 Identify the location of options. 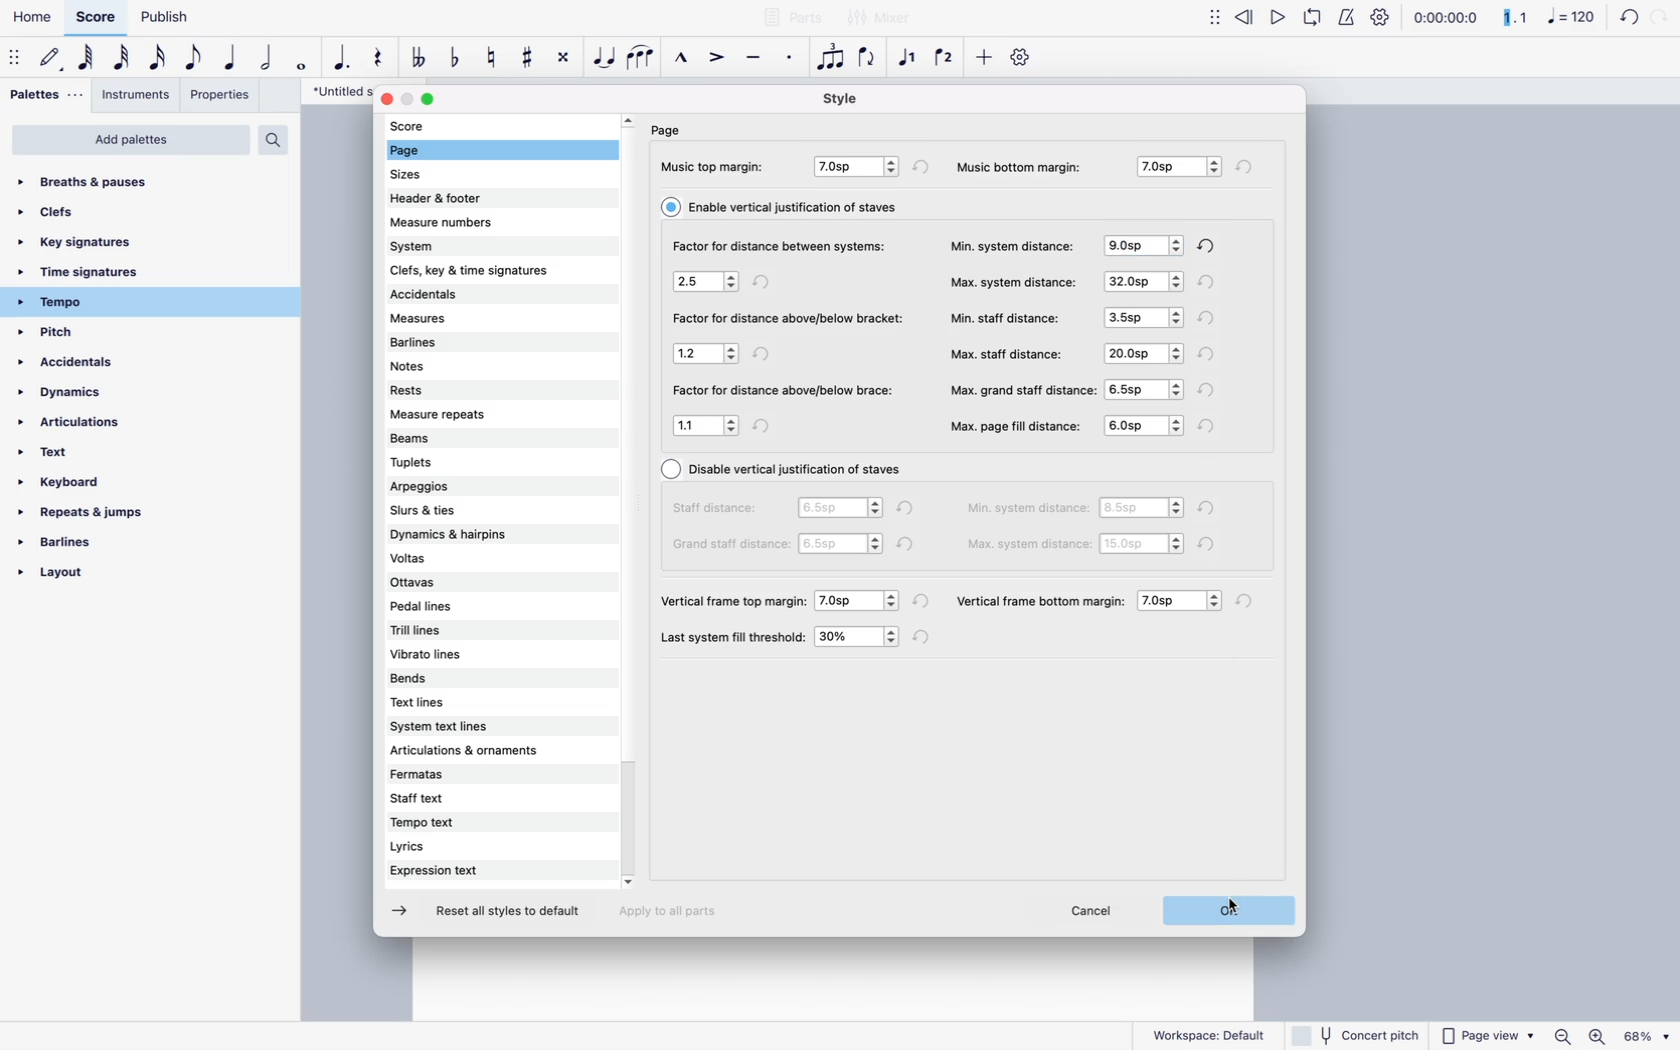
(842, 544).